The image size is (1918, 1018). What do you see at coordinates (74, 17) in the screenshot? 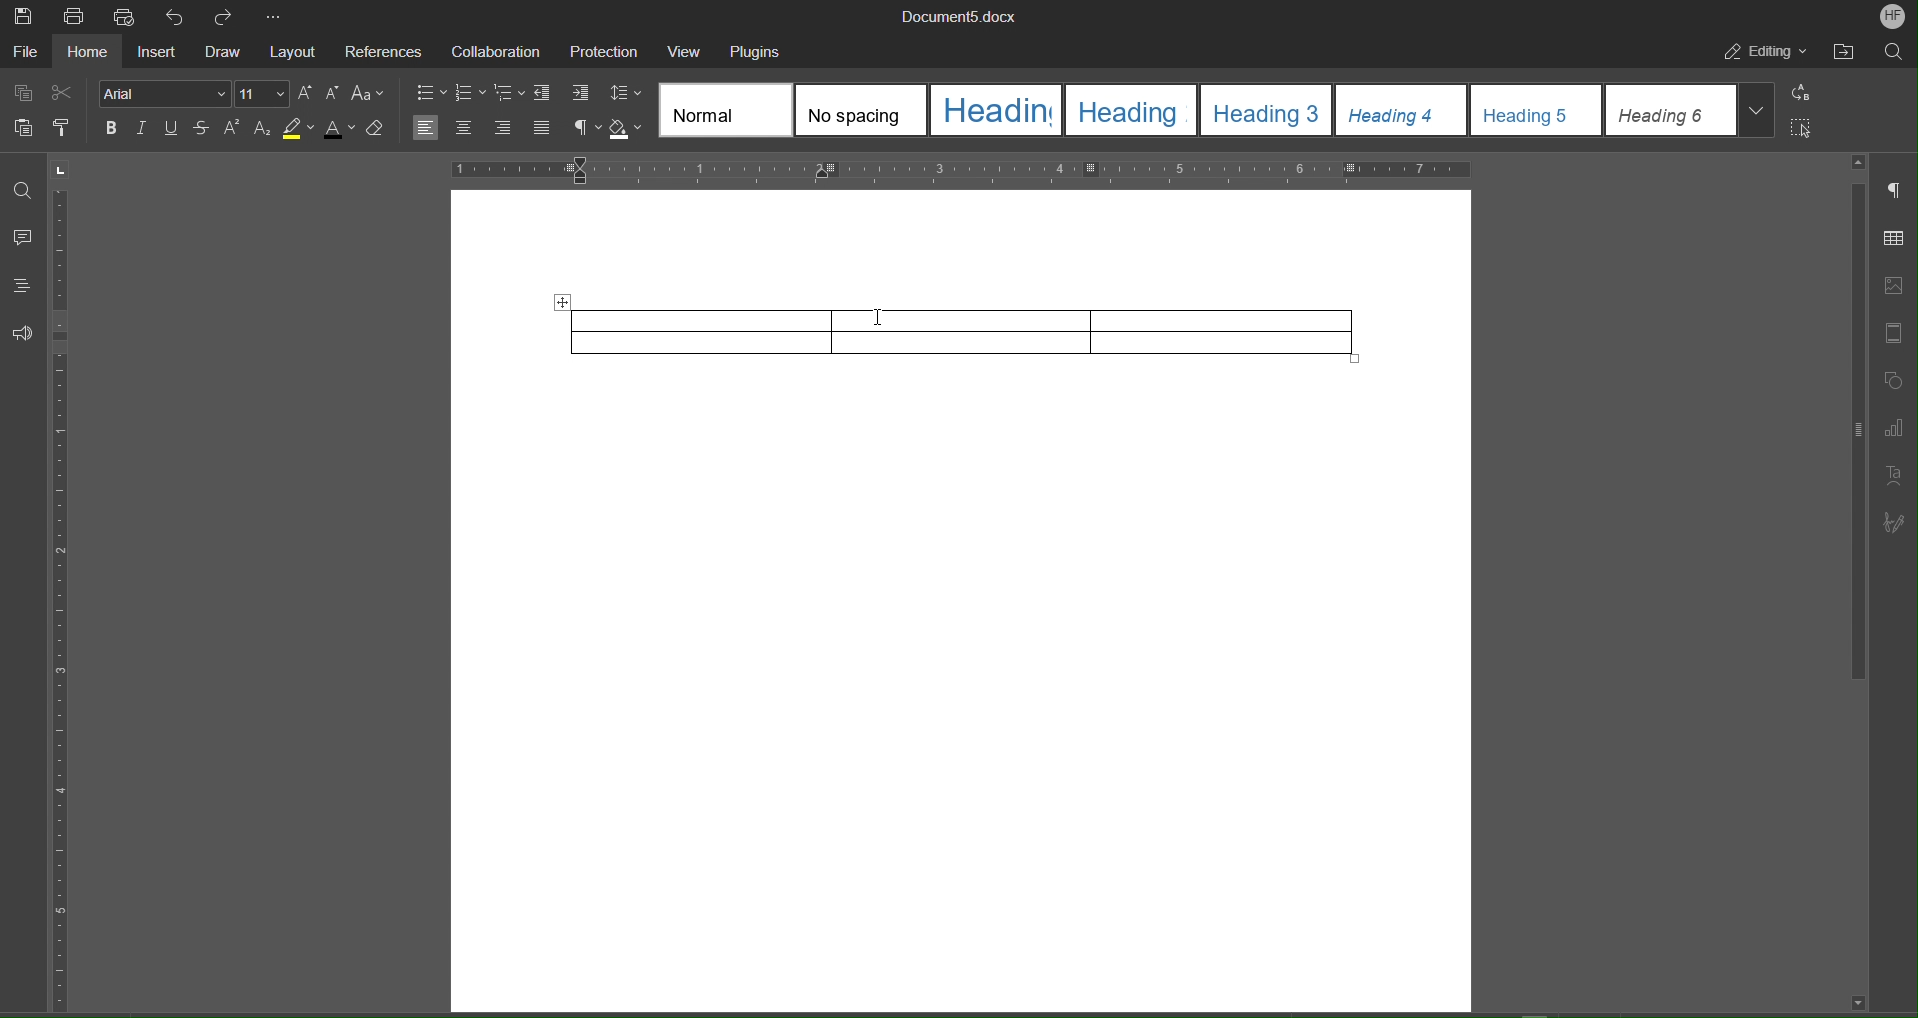
I see `Print` at bounding box center [74, 17].